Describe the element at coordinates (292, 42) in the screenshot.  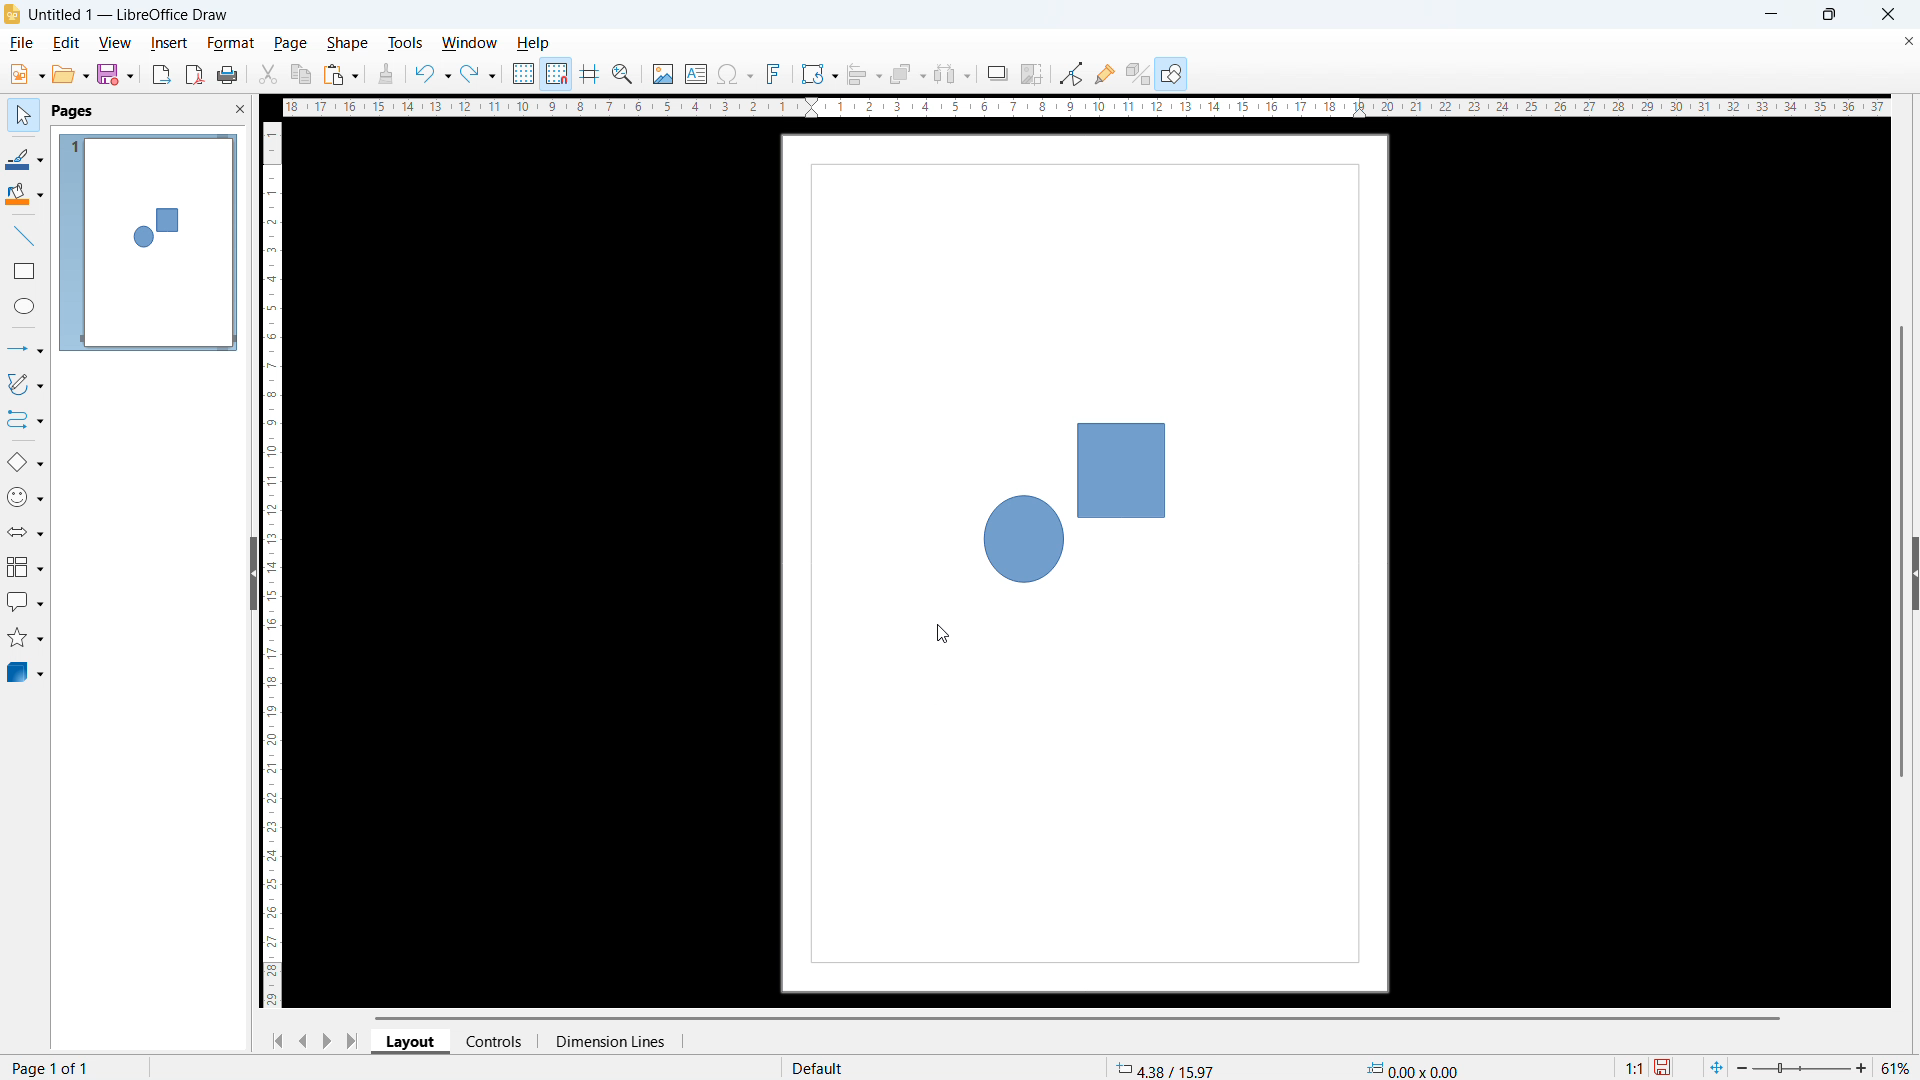
I see `page` at that location.